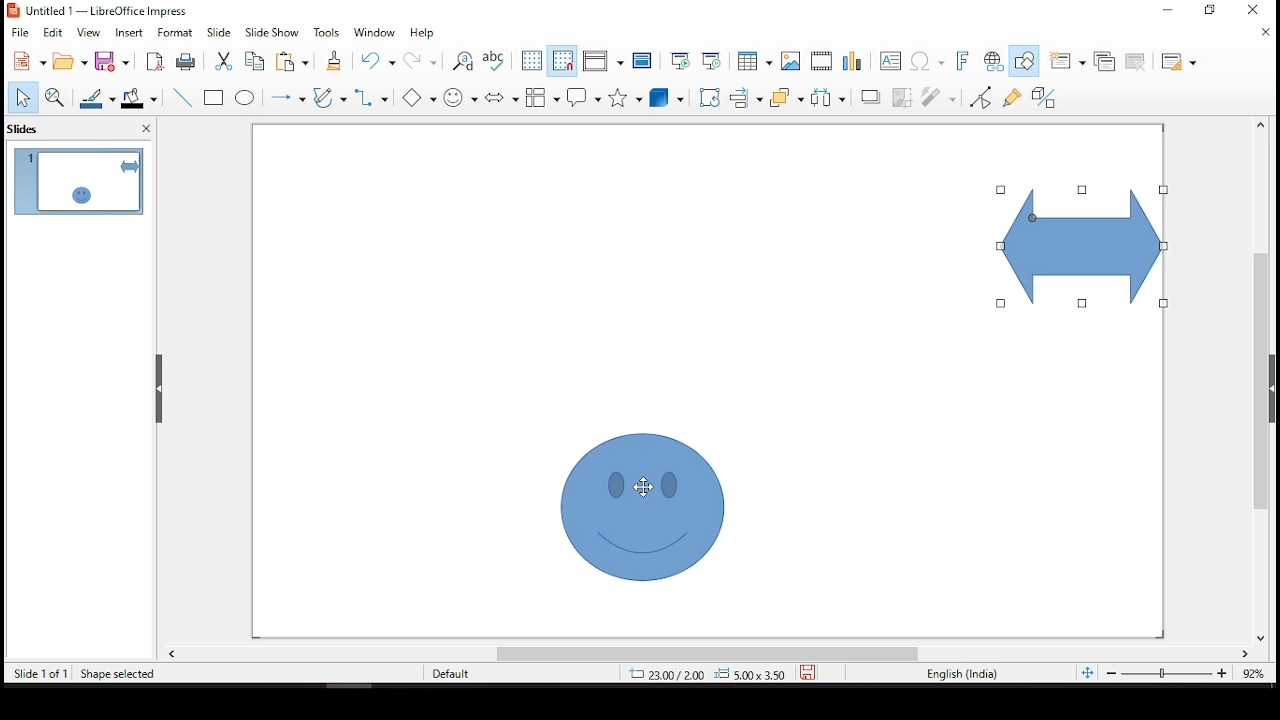  I want to click on shape selected, so click(113, 673).